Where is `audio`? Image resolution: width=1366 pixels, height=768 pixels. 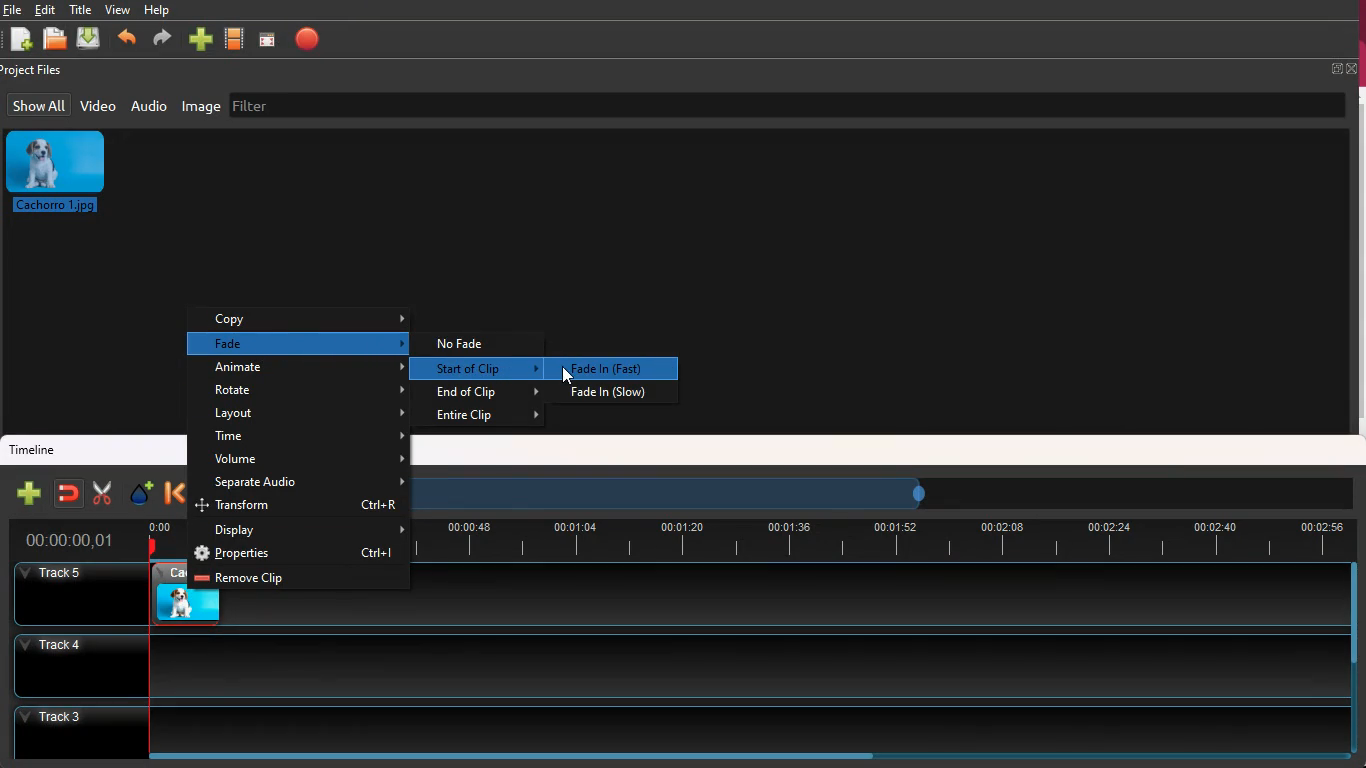
audio is located at coordinates (151, 108).